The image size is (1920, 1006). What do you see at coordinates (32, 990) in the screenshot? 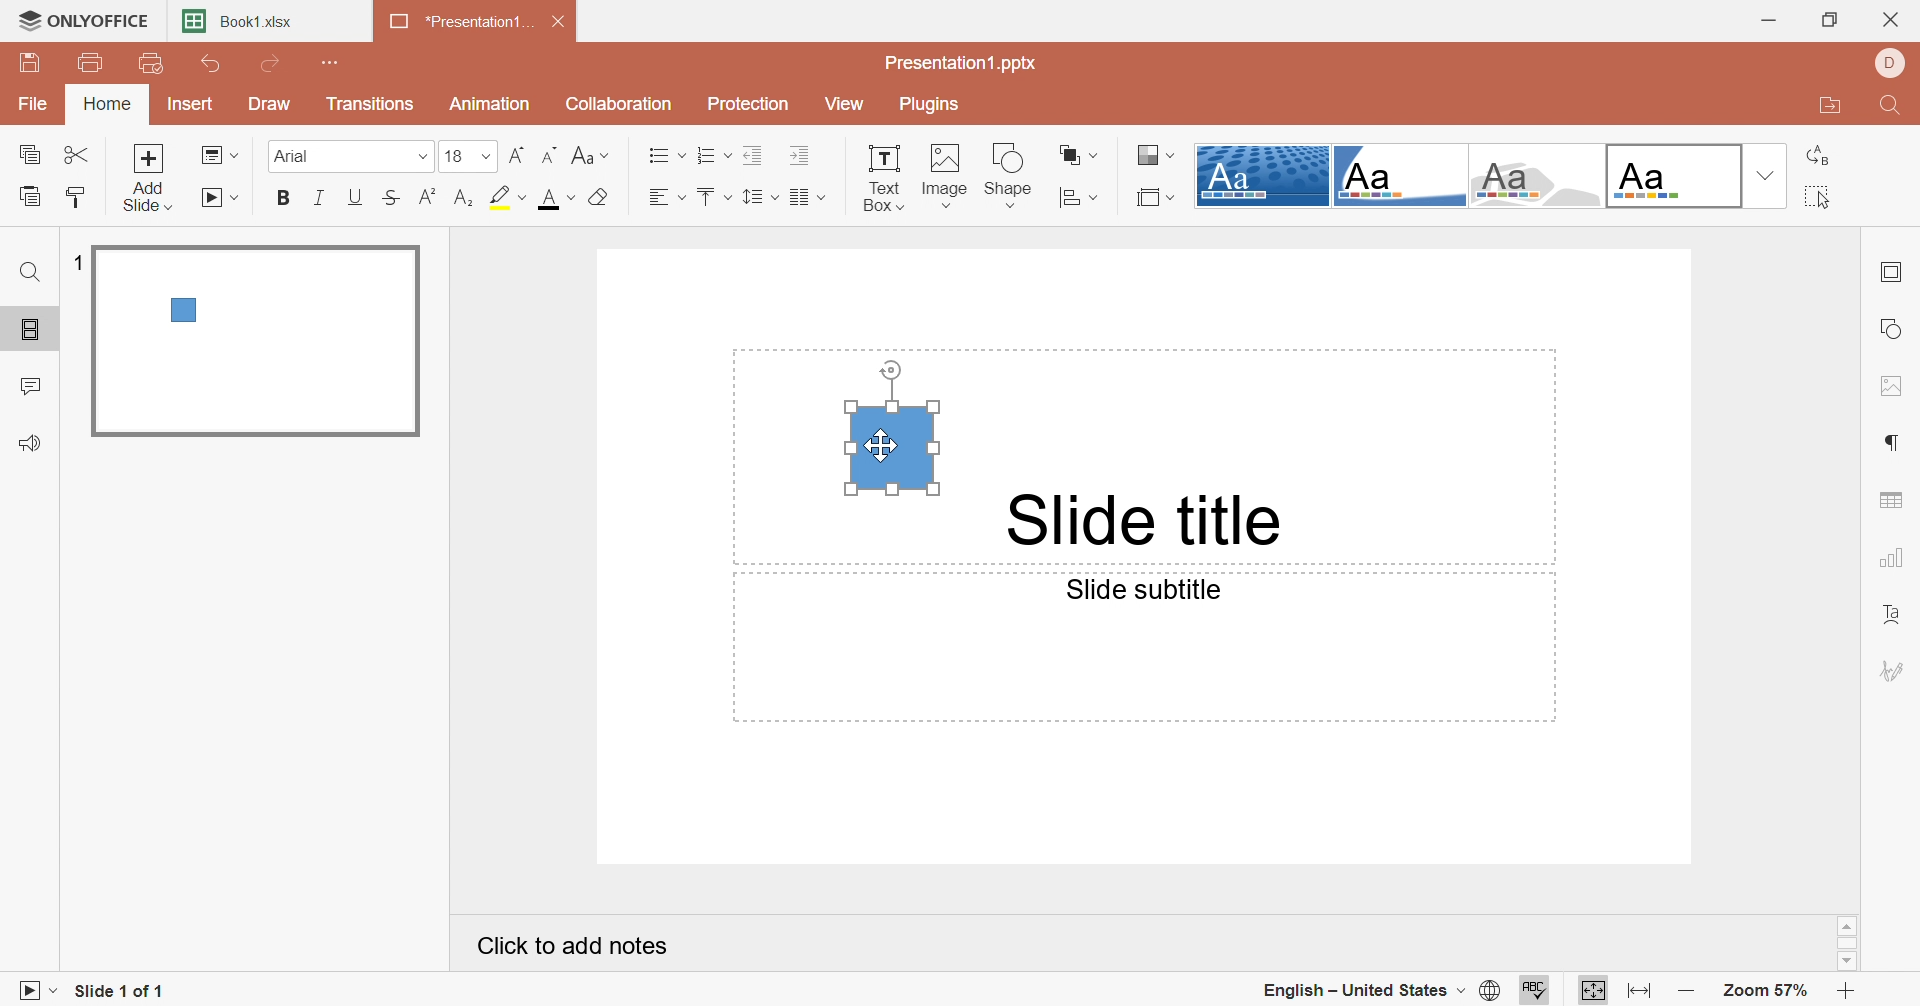
I see `Start slideshow` at bounding box center [32, 990].